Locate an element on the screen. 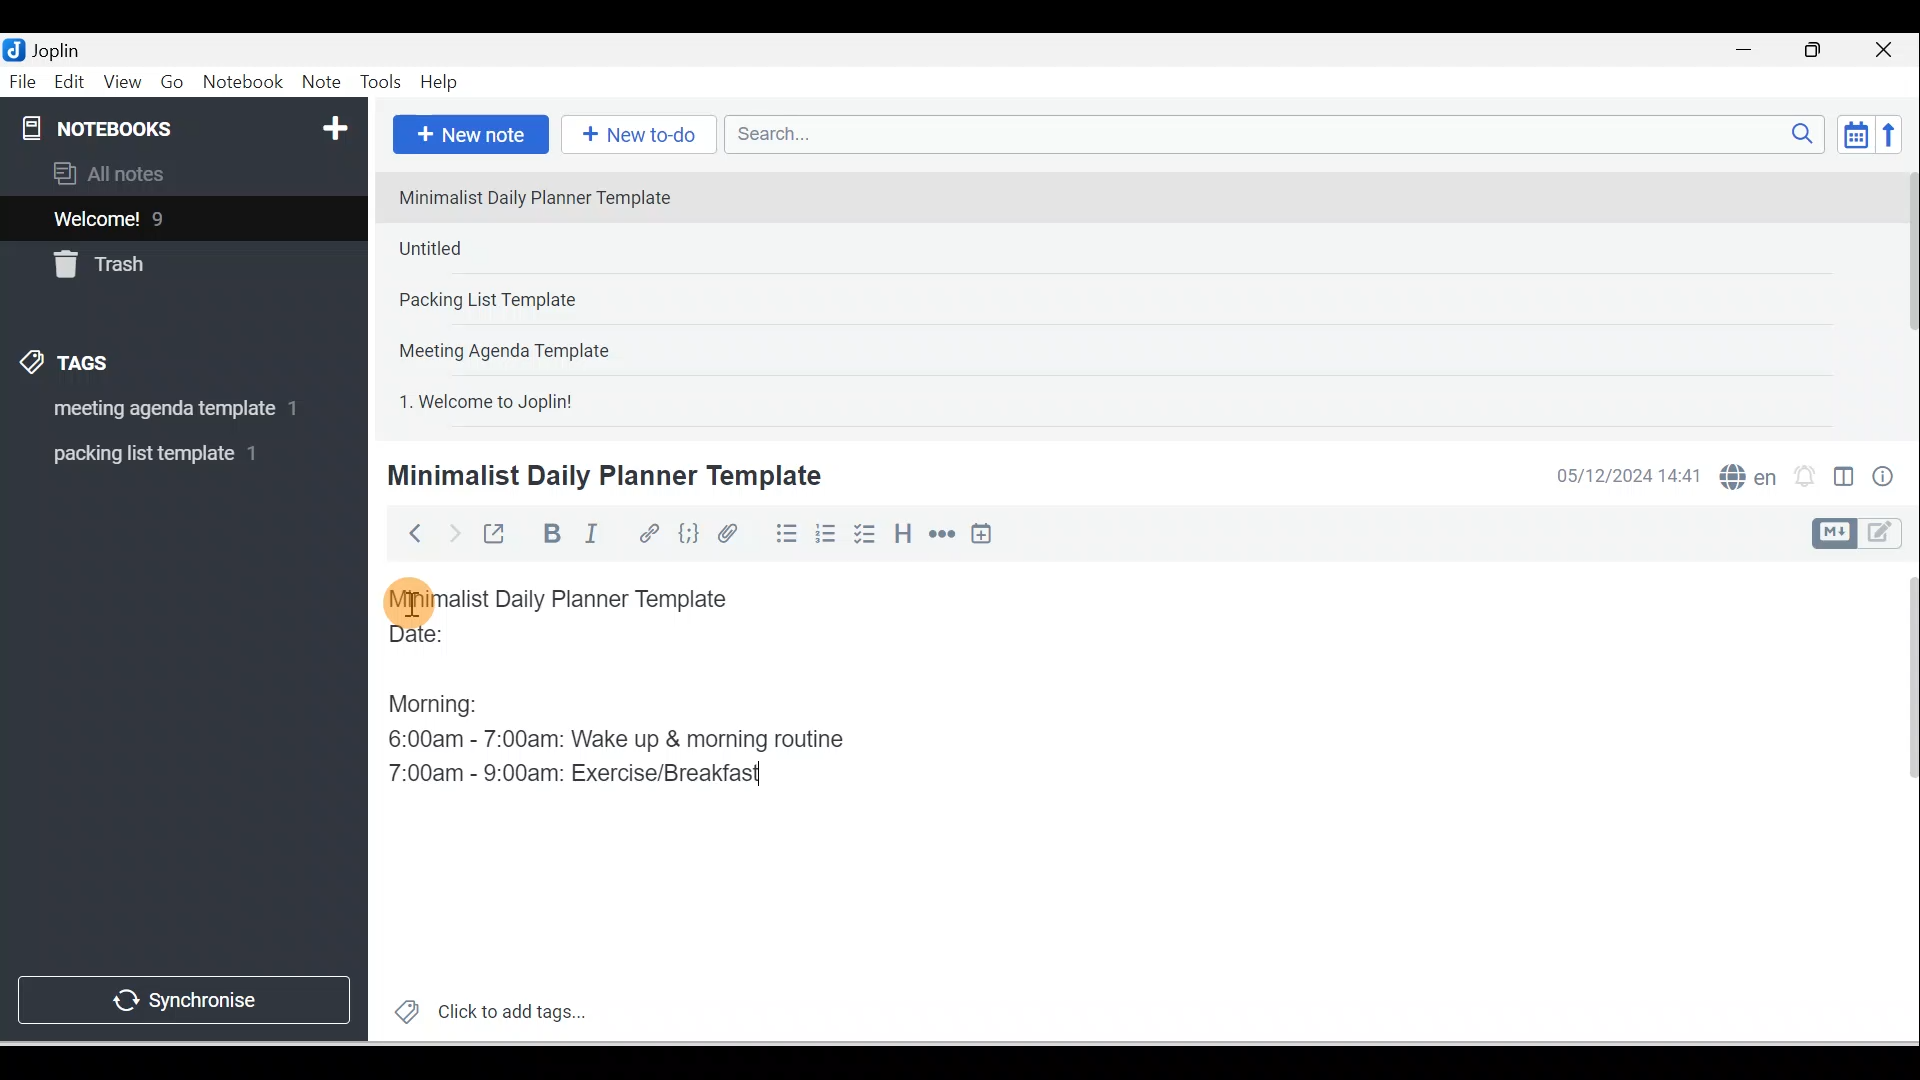 Image resolution: width=1920 pixels, height=1080 pixels. All notes is located at coordinates (181, 173).